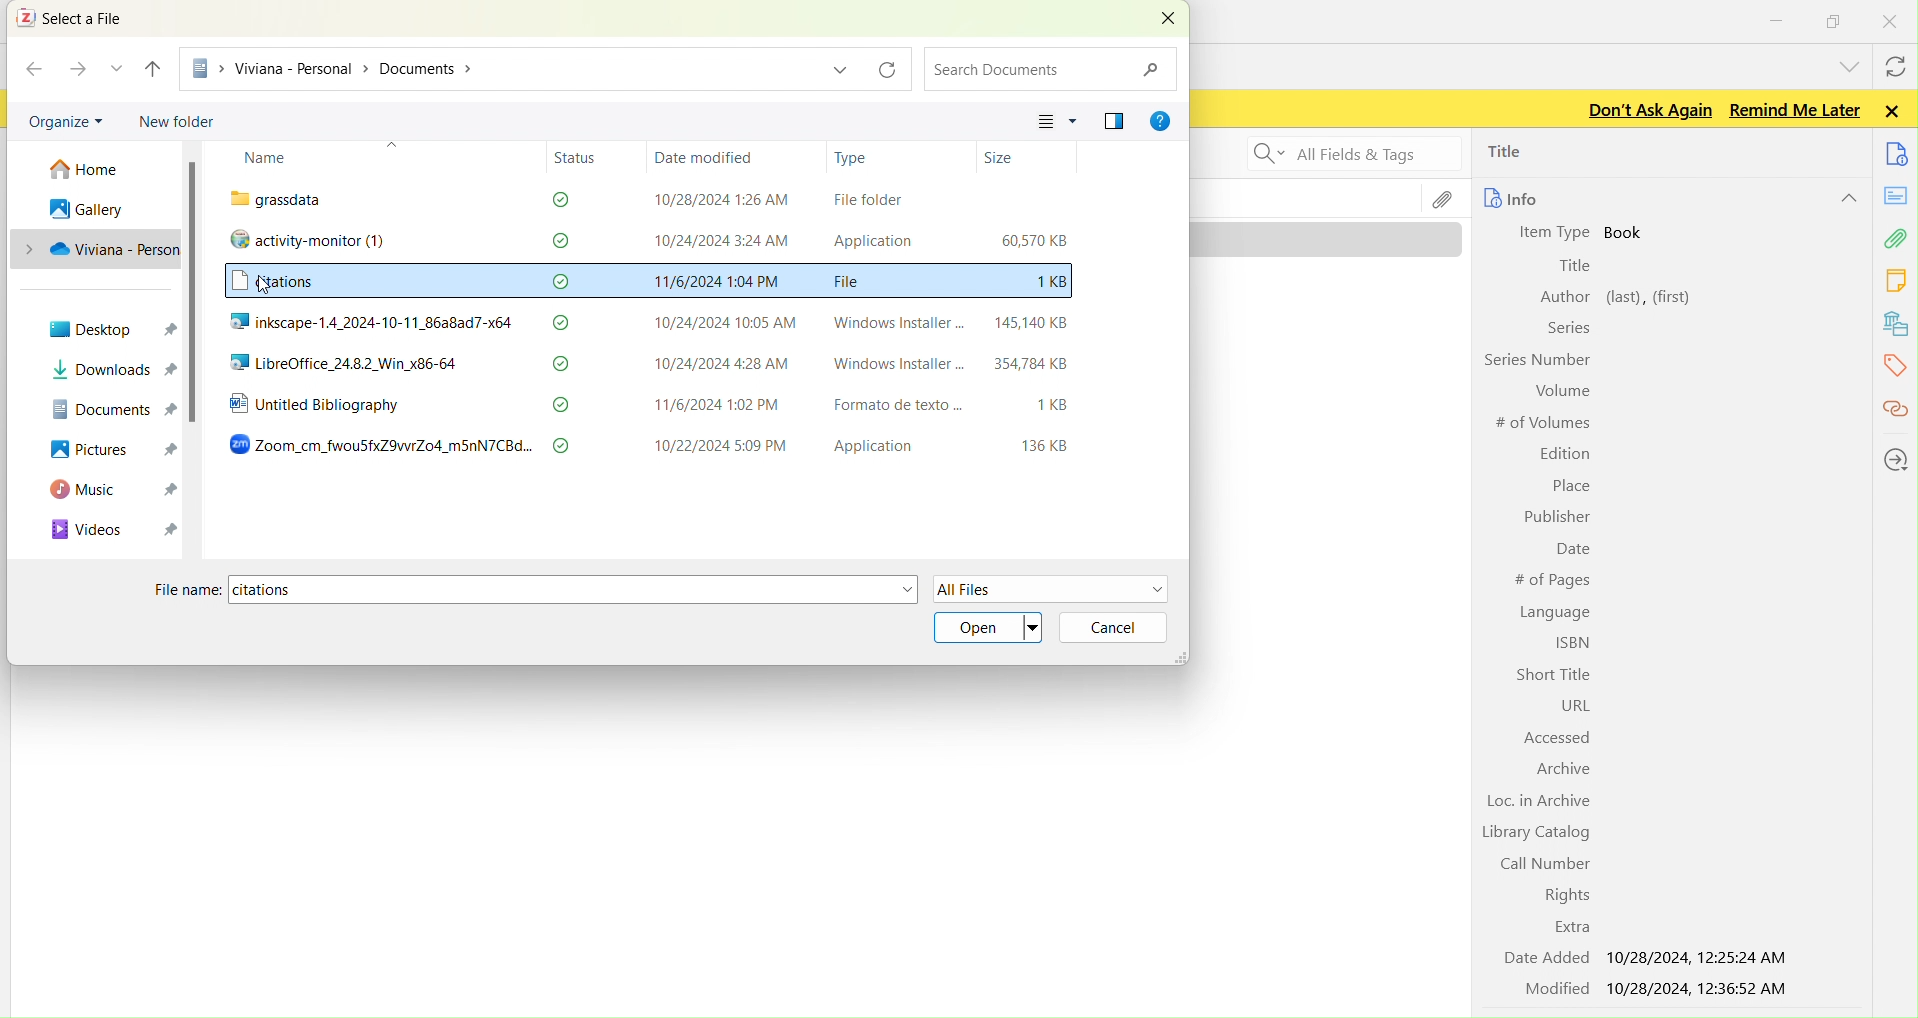 The height and width of the screenshot is (1018, 1918). Describe the element at coordinates (570, 159) in the screenshot. I see `Status` at that location.